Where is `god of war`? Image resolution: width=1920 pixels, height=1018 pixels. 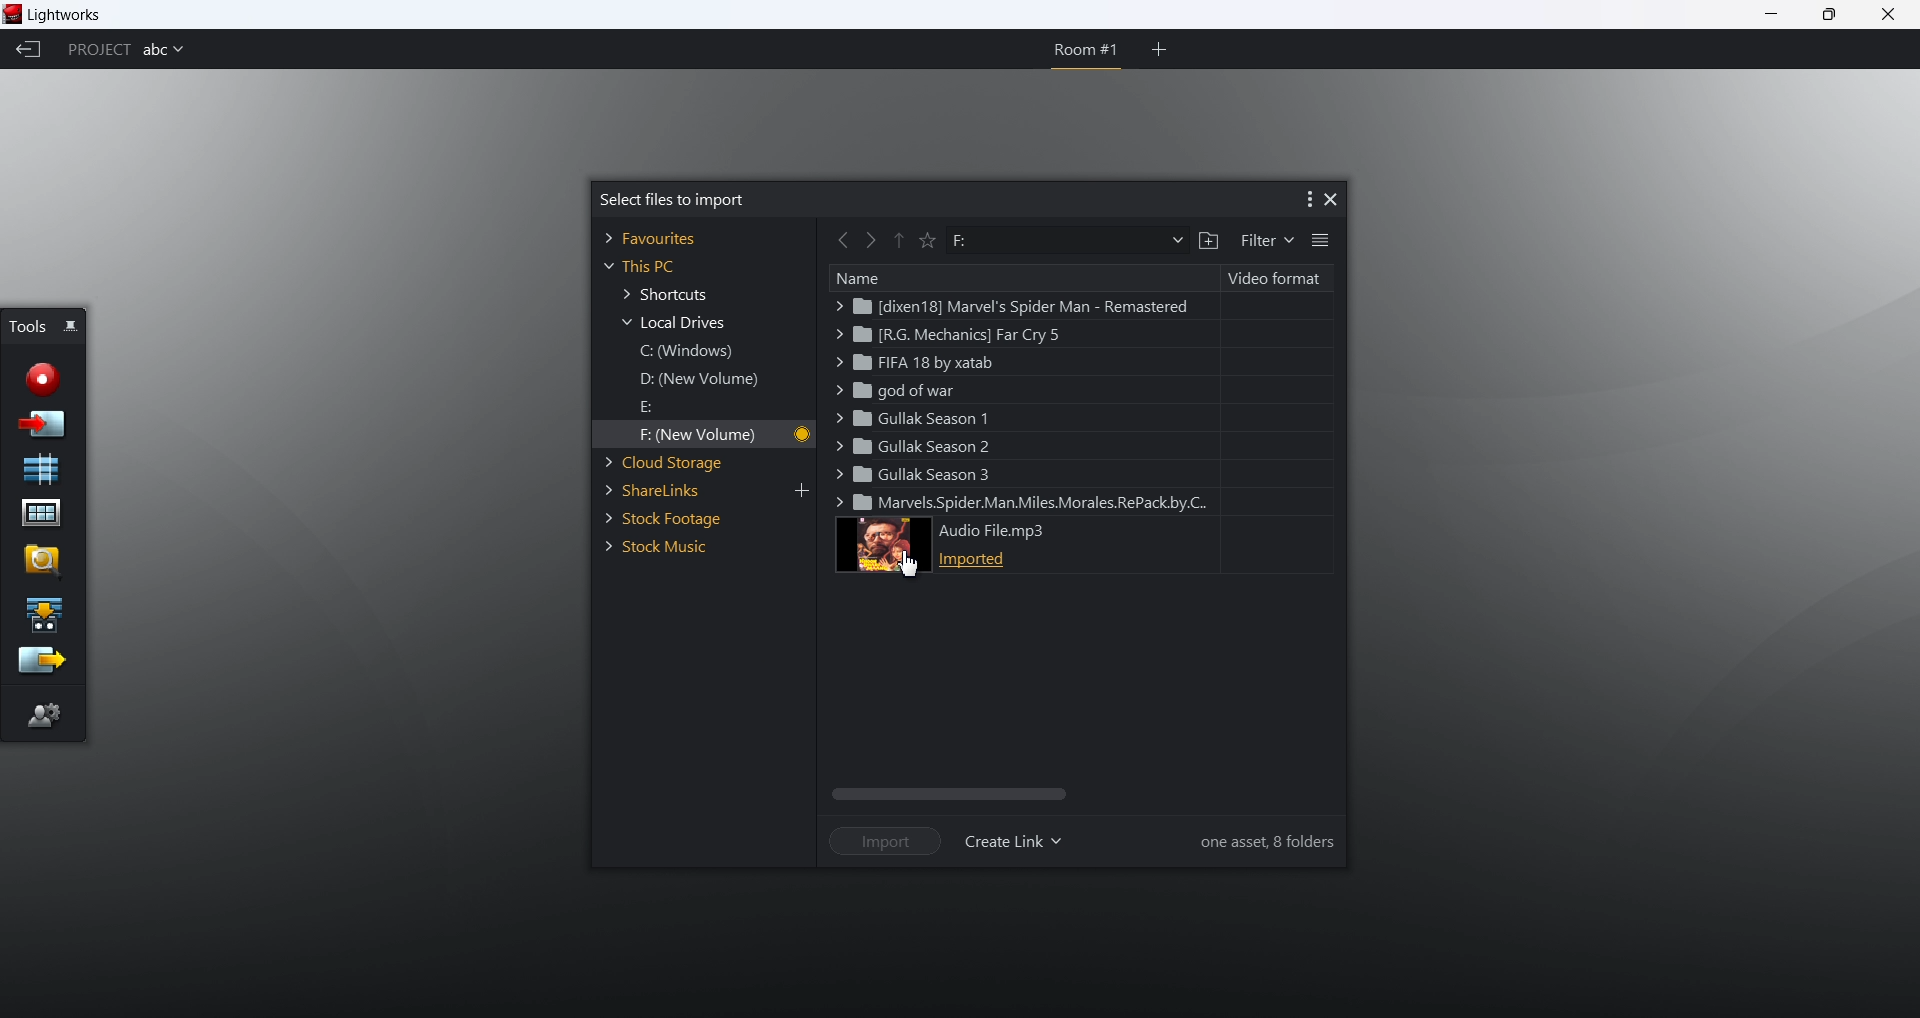
god of war is located at coordinates (897, 390).